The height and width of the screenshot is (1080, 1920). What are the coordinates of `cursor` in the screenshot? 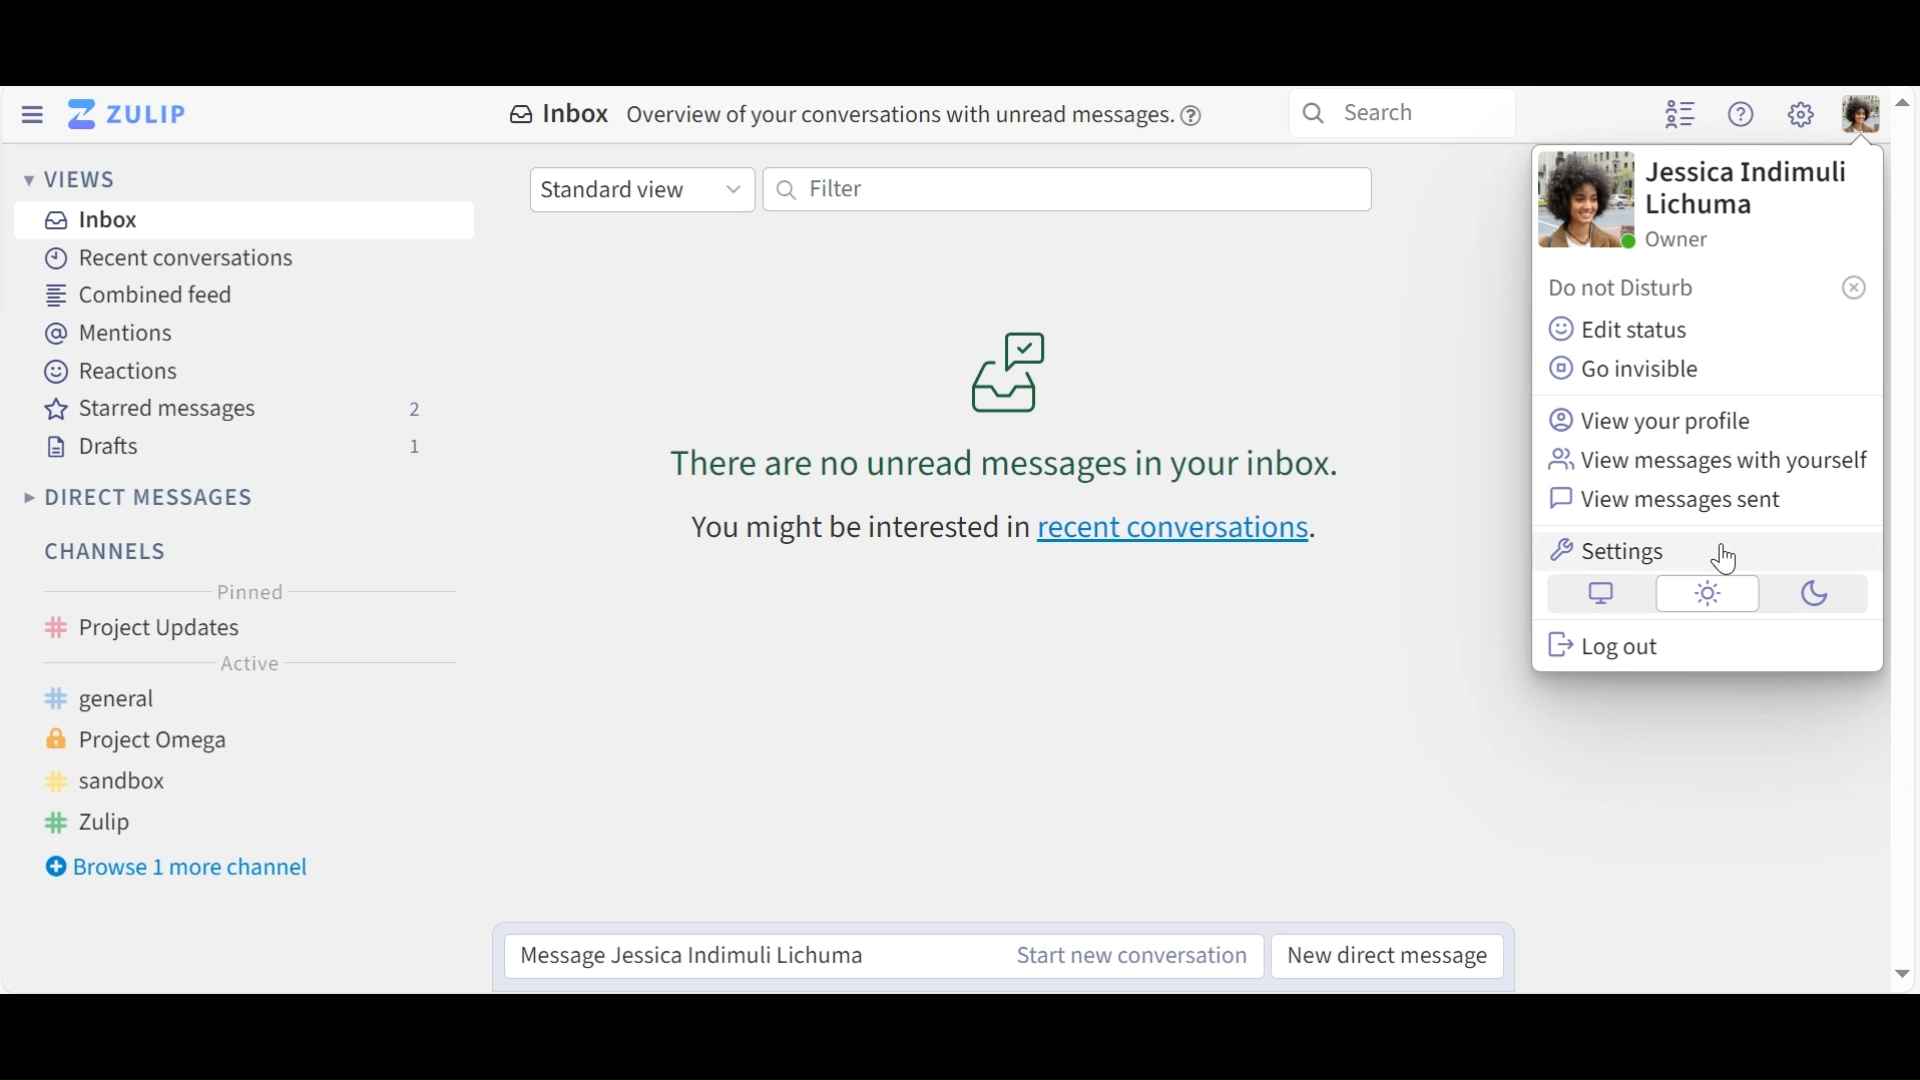 It's located at (1733, 566).